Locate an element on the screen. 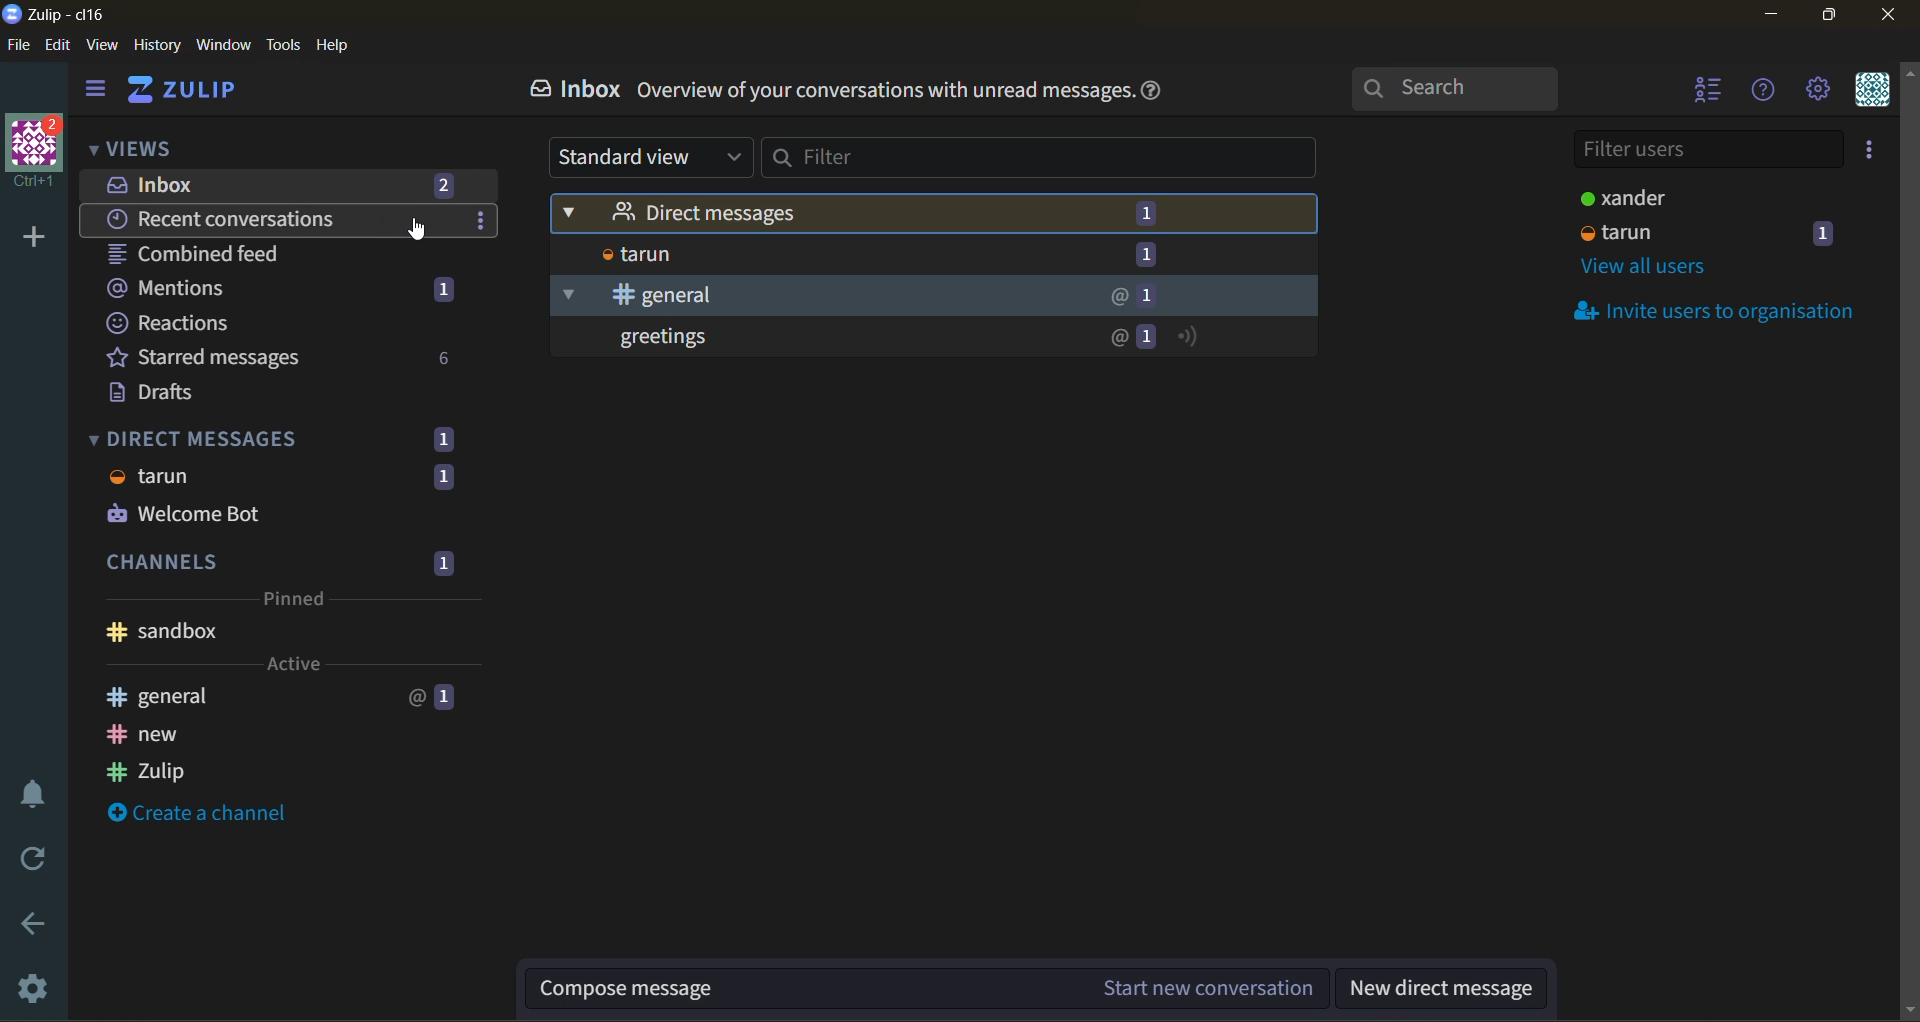 The width and height of the screenshot is (1920, 1022). @ is located at coordinates (1116, 296).